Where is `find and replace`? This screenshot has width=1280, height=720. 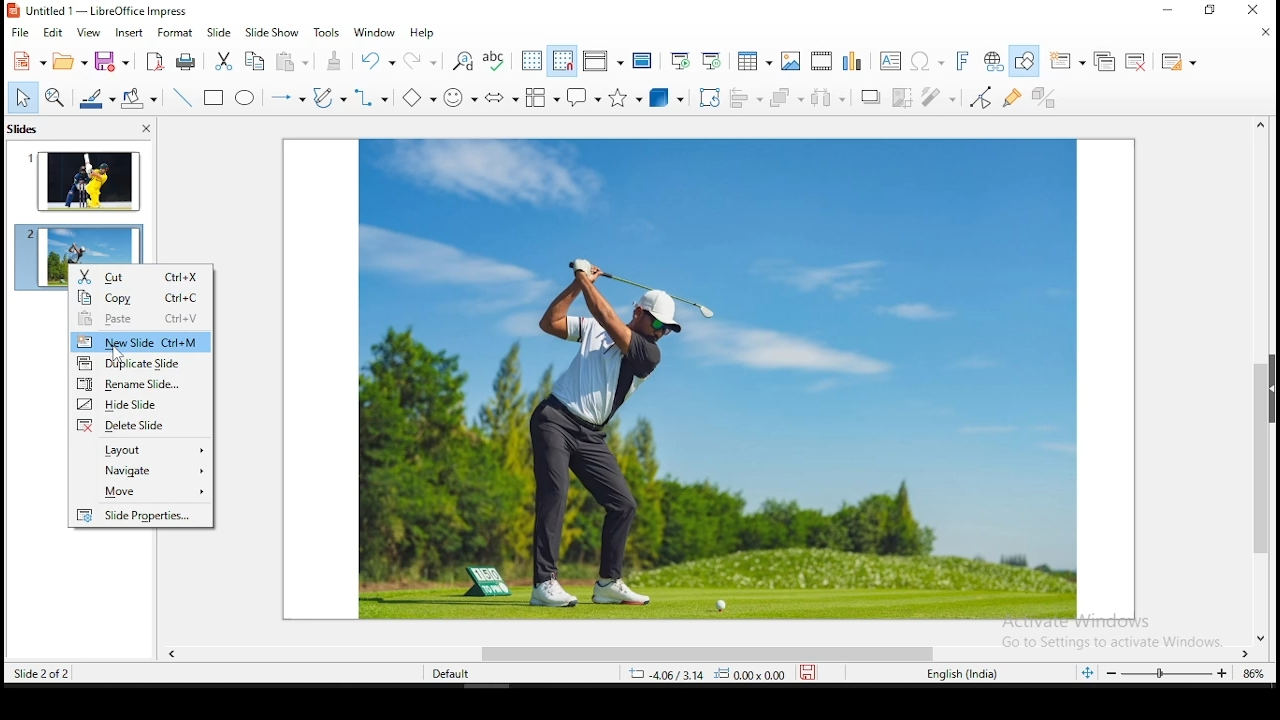 find and replace is located at coordinates (463, 62).